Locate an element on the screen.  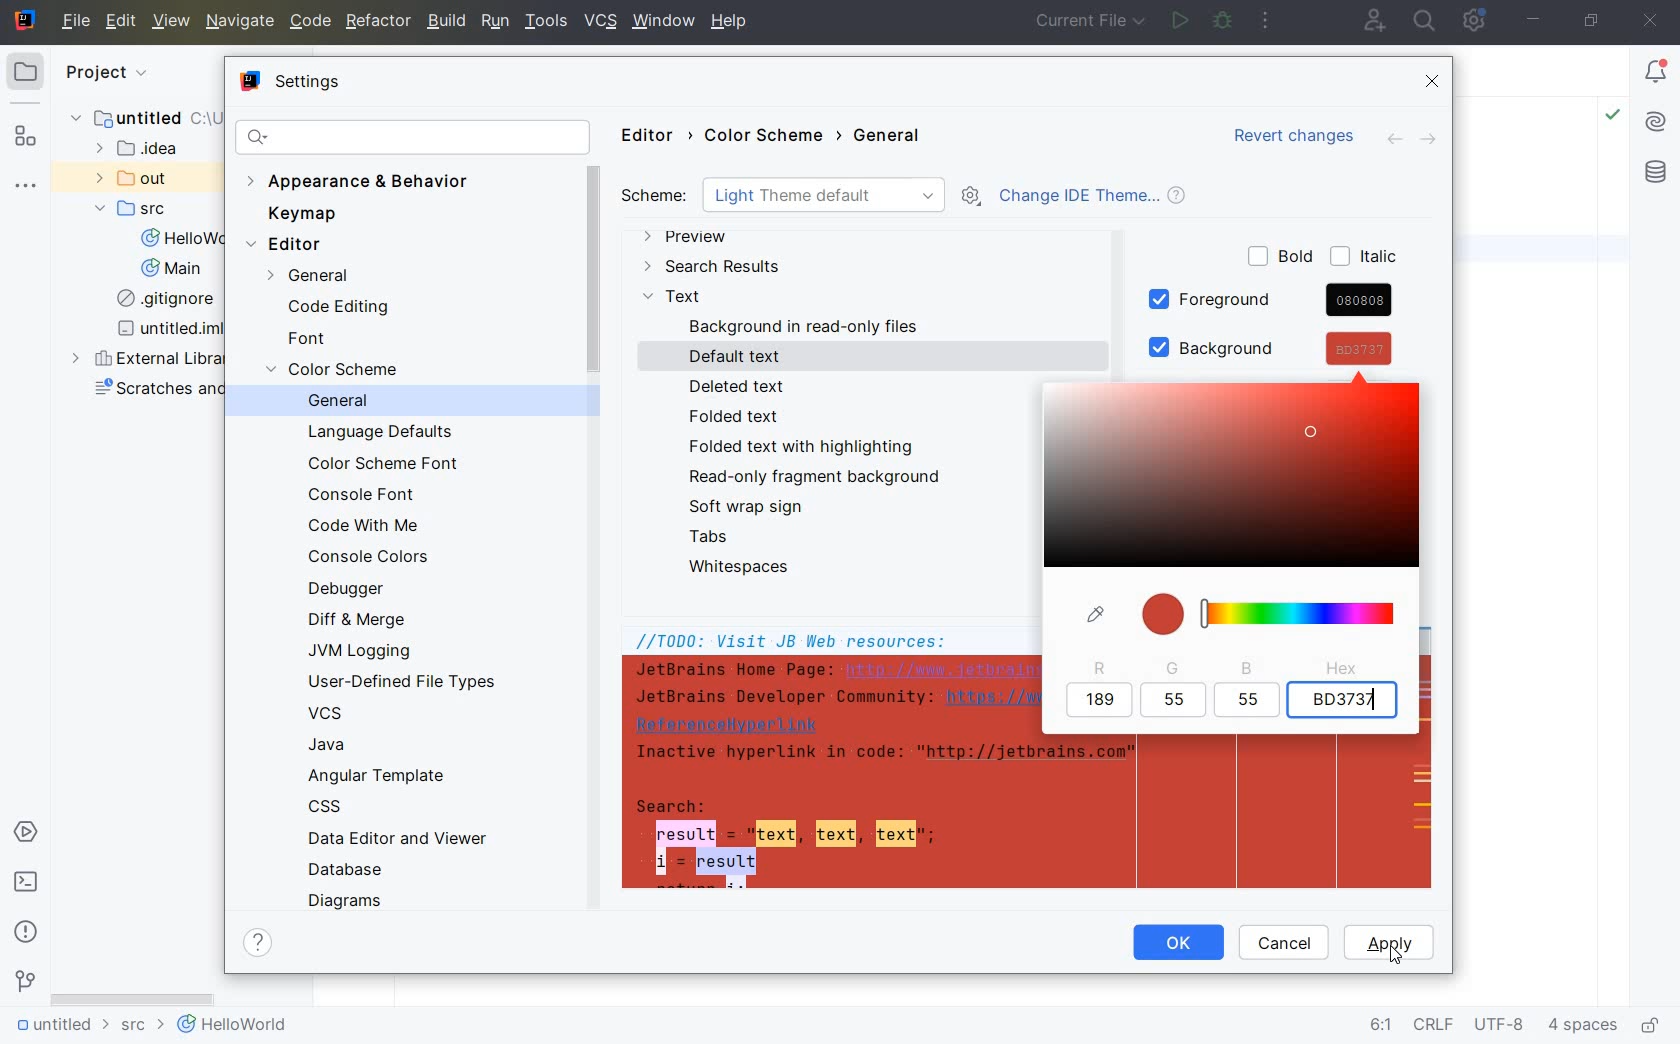
Main is located at coordinates (172, 271).